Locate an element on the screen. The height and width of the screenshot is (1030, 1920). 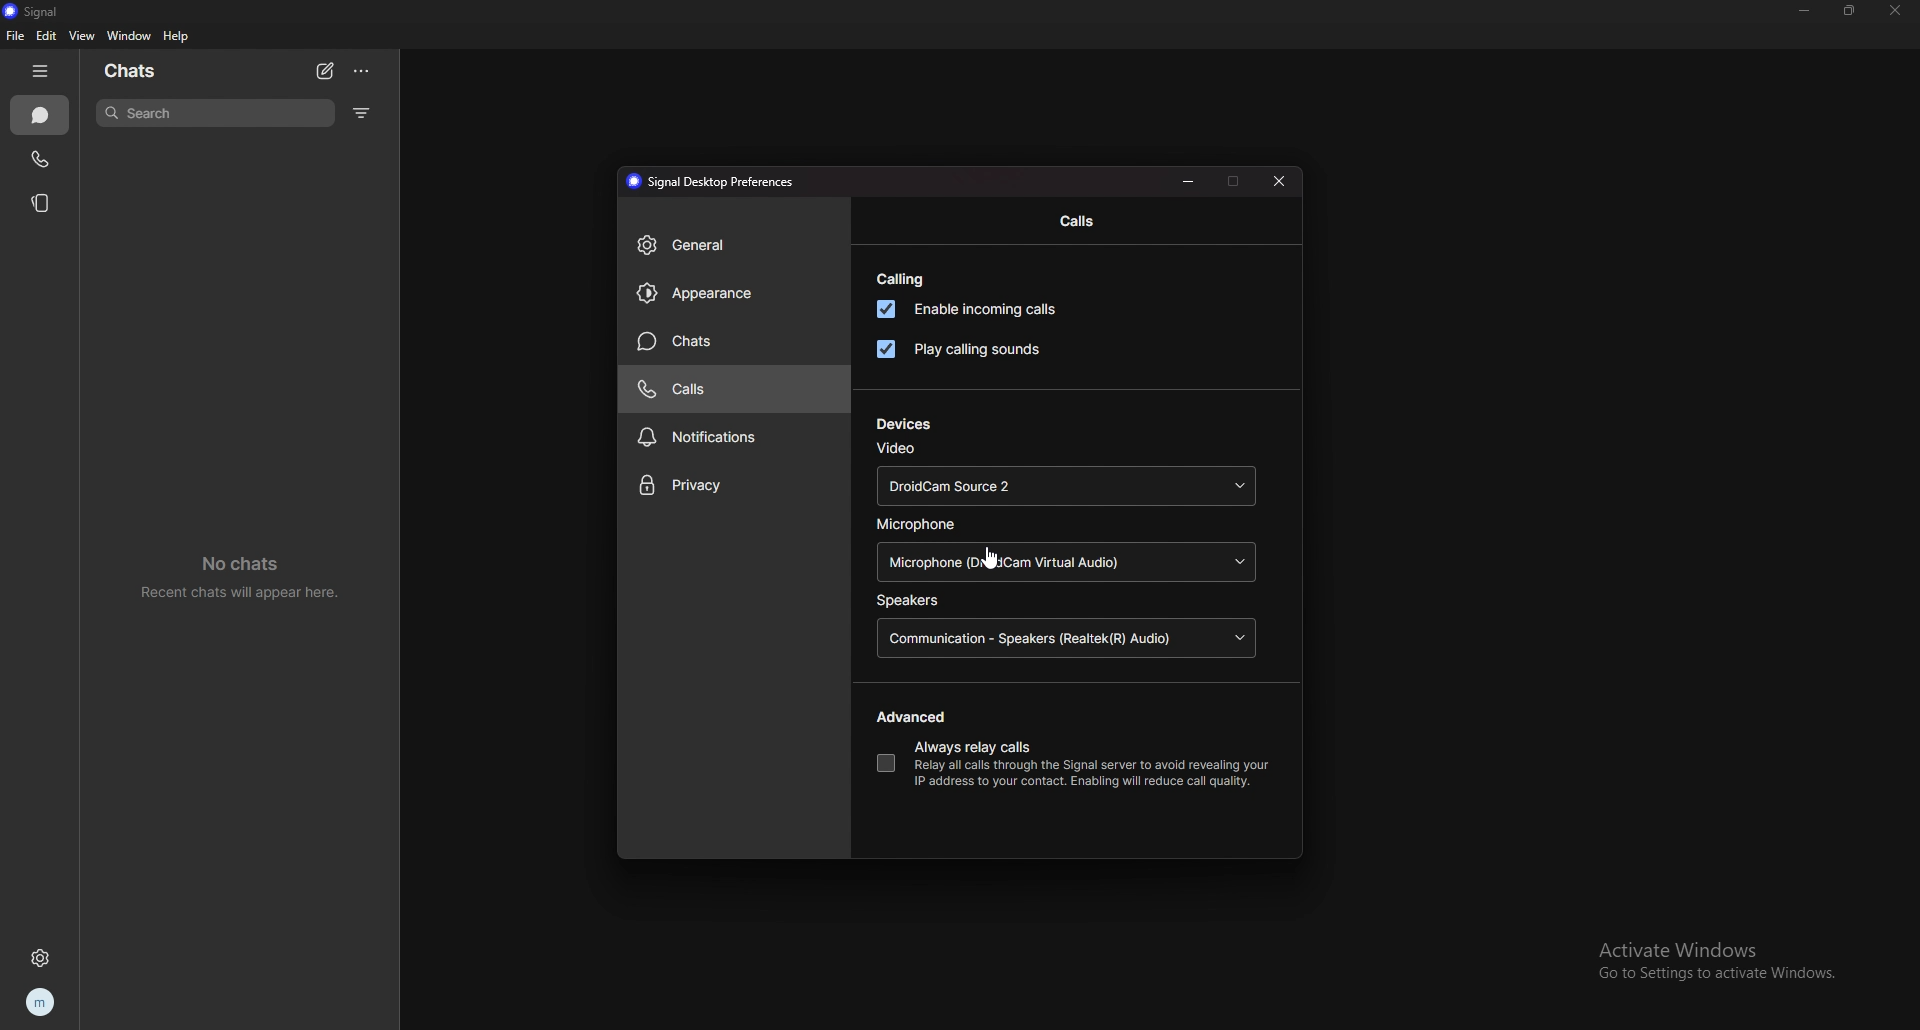
resize is located at coordinates (1850, 10).